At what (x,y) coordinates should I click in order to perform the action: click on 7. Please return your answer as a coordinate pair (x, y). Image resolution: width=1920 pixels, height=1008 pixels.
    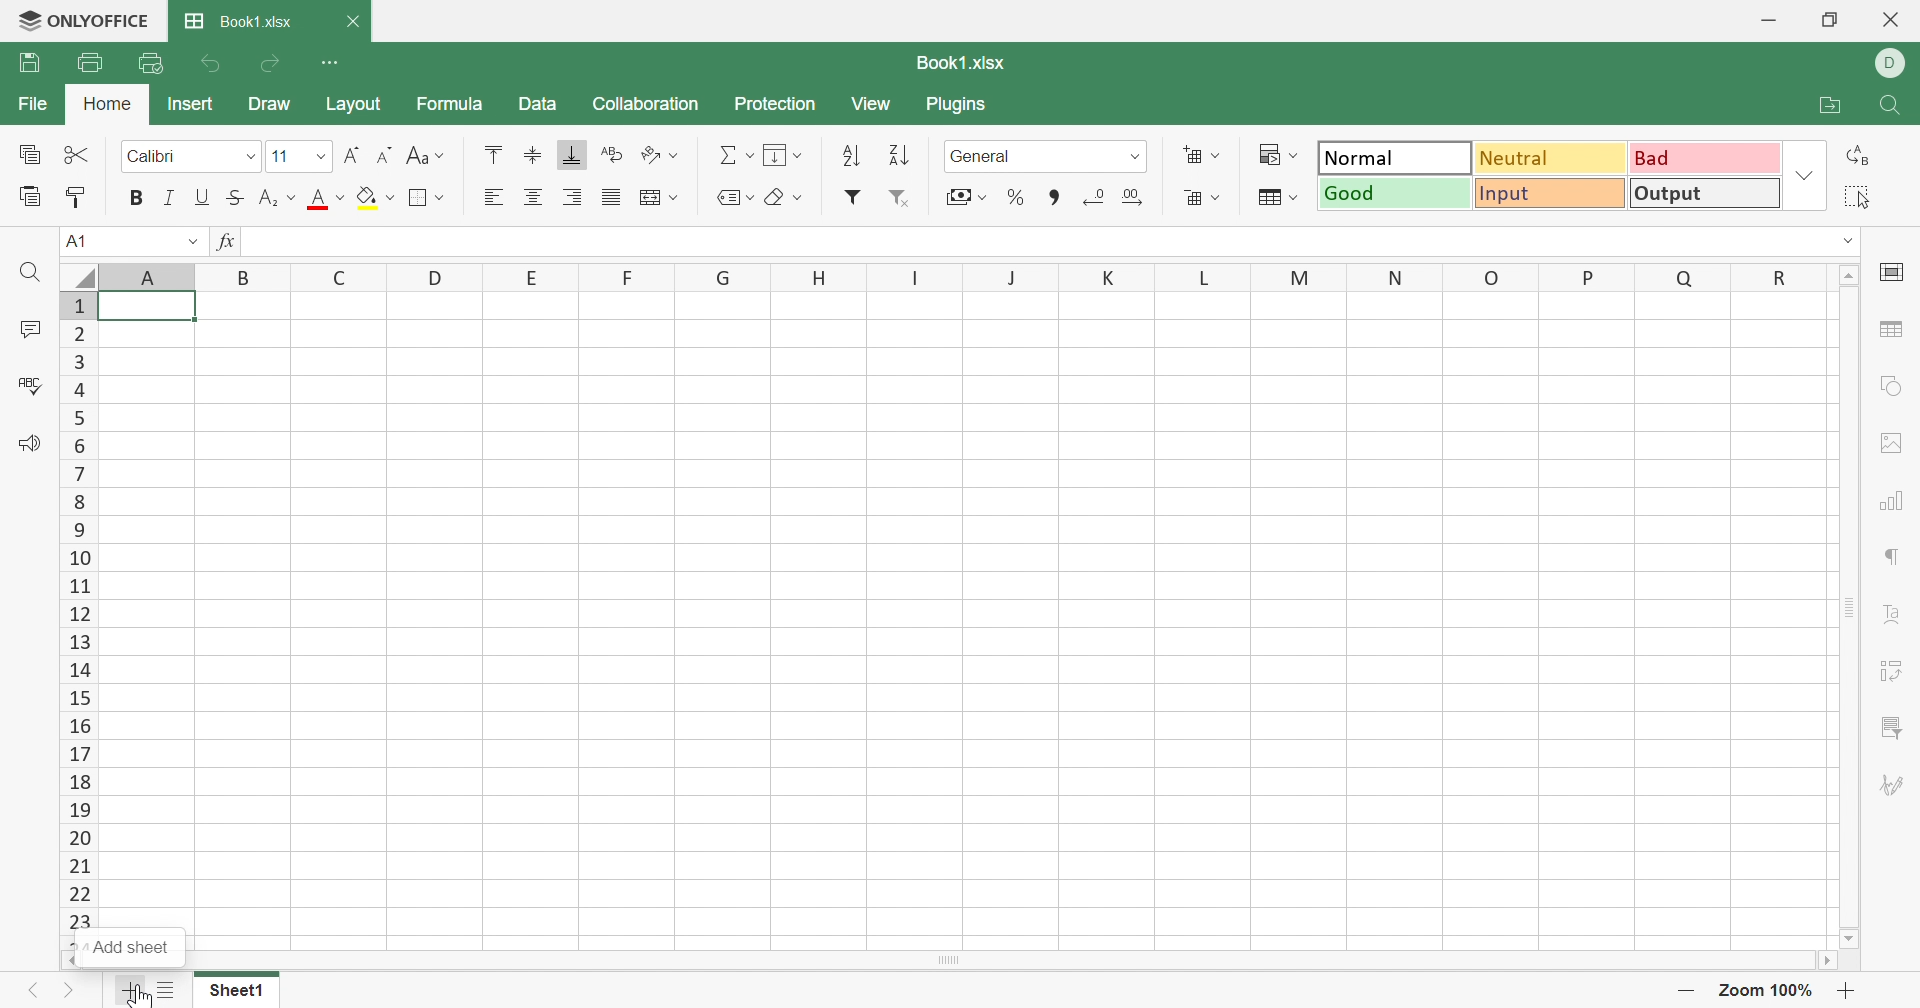
    Looking at the image, I should click on (79, 475).